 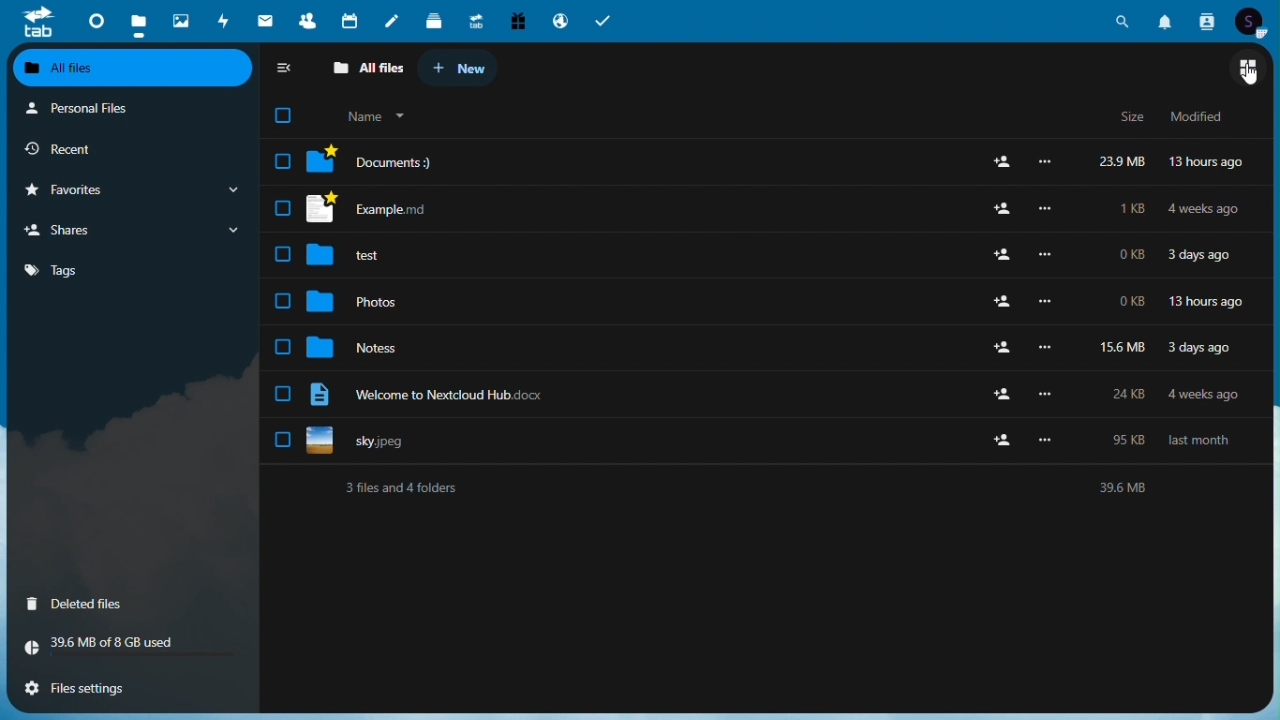 I want to click on add user, so click(x=1001, y=210).